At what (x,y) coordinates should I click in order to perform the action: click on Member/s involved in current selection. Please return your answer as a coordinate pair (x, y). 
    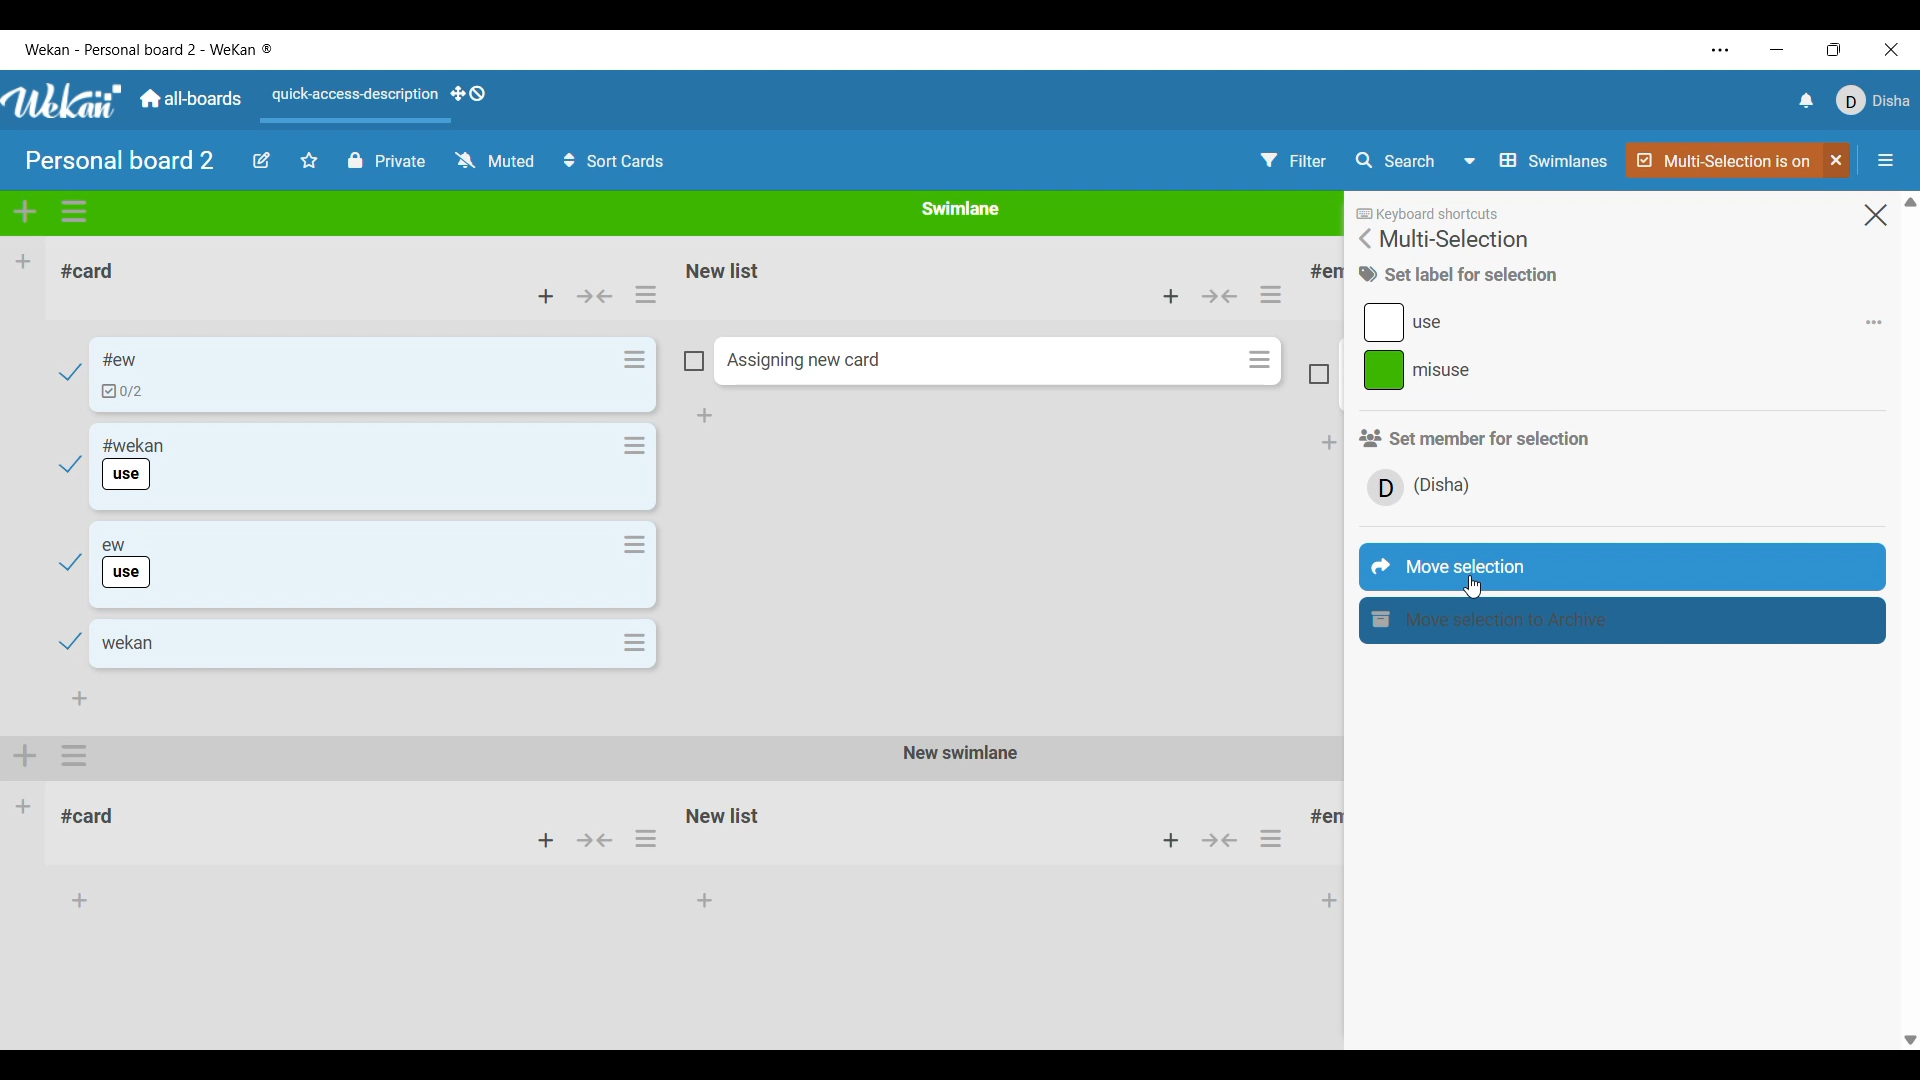
    Looking at the image, I should click on (1428, 487).